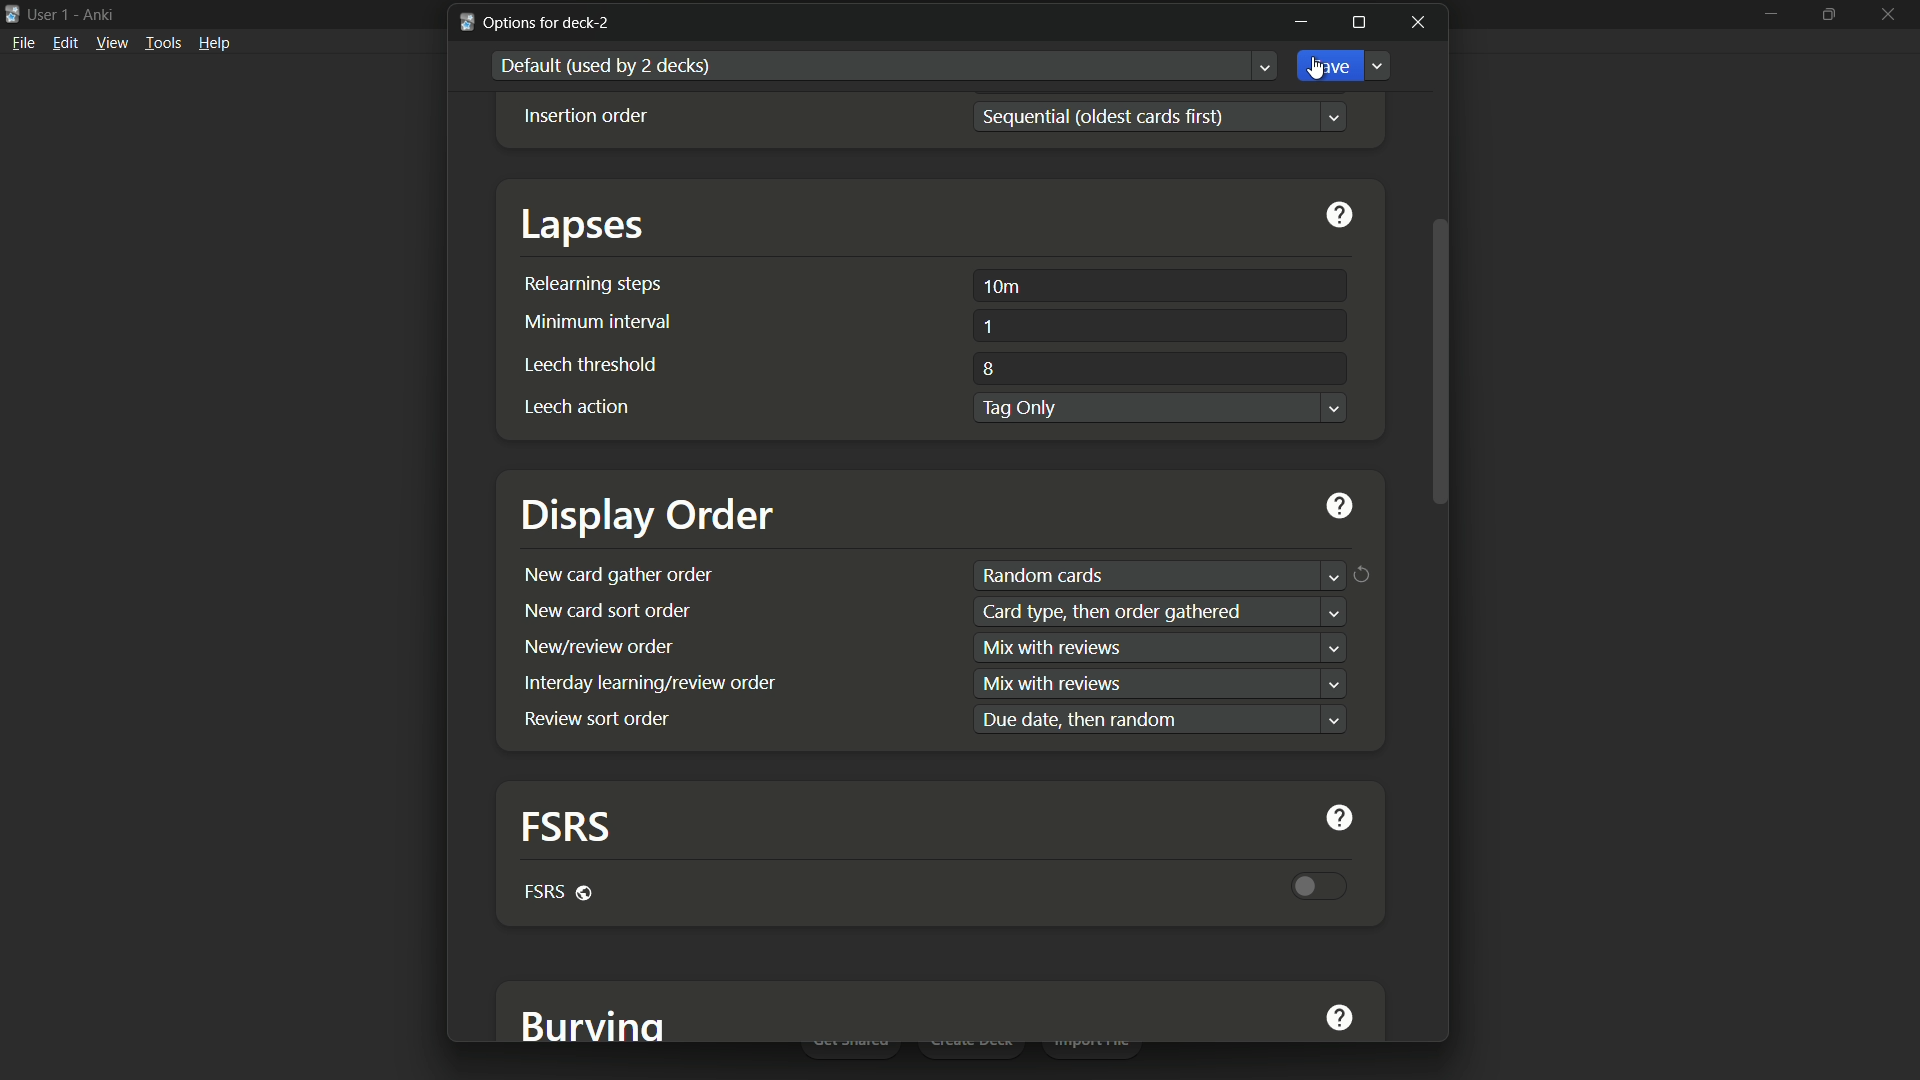 The width and height of the screenshot is (1920, 1080). What do you see at coordinates (1114, 613) in the screenshot?
I see `text` at bounding box center [1114, 613].